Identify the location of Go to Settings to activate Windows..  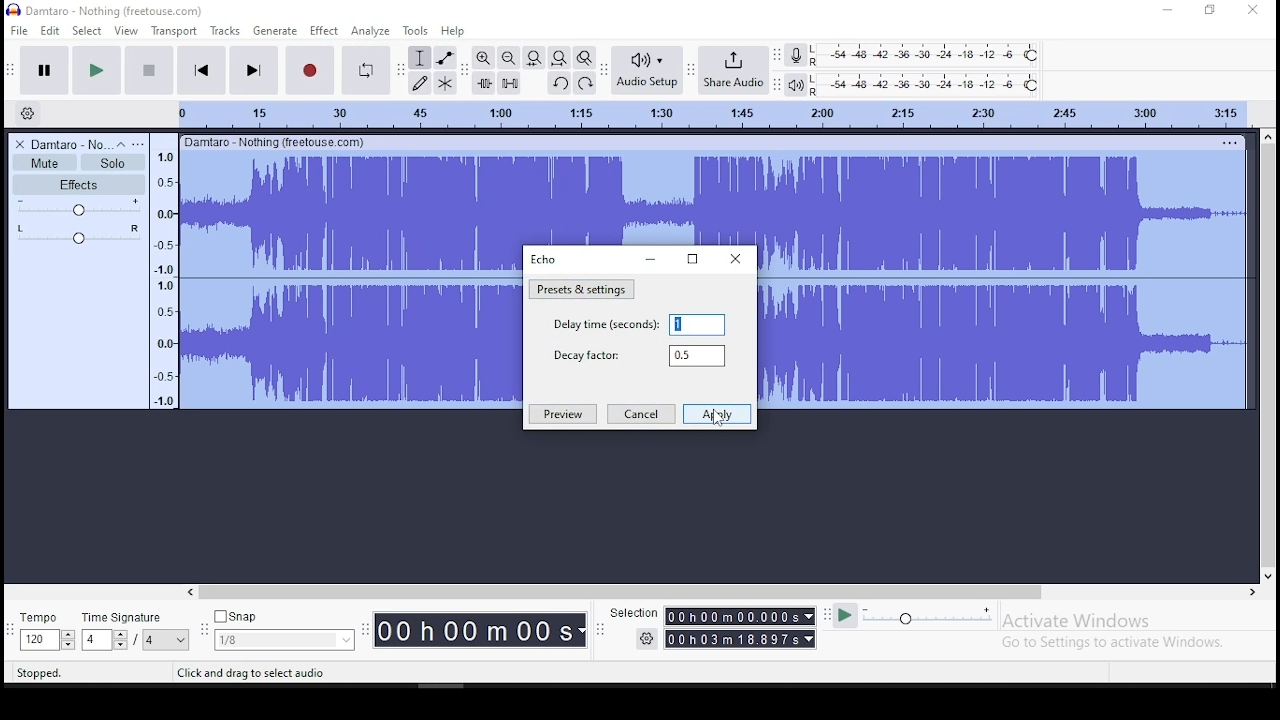
(1114, 644).